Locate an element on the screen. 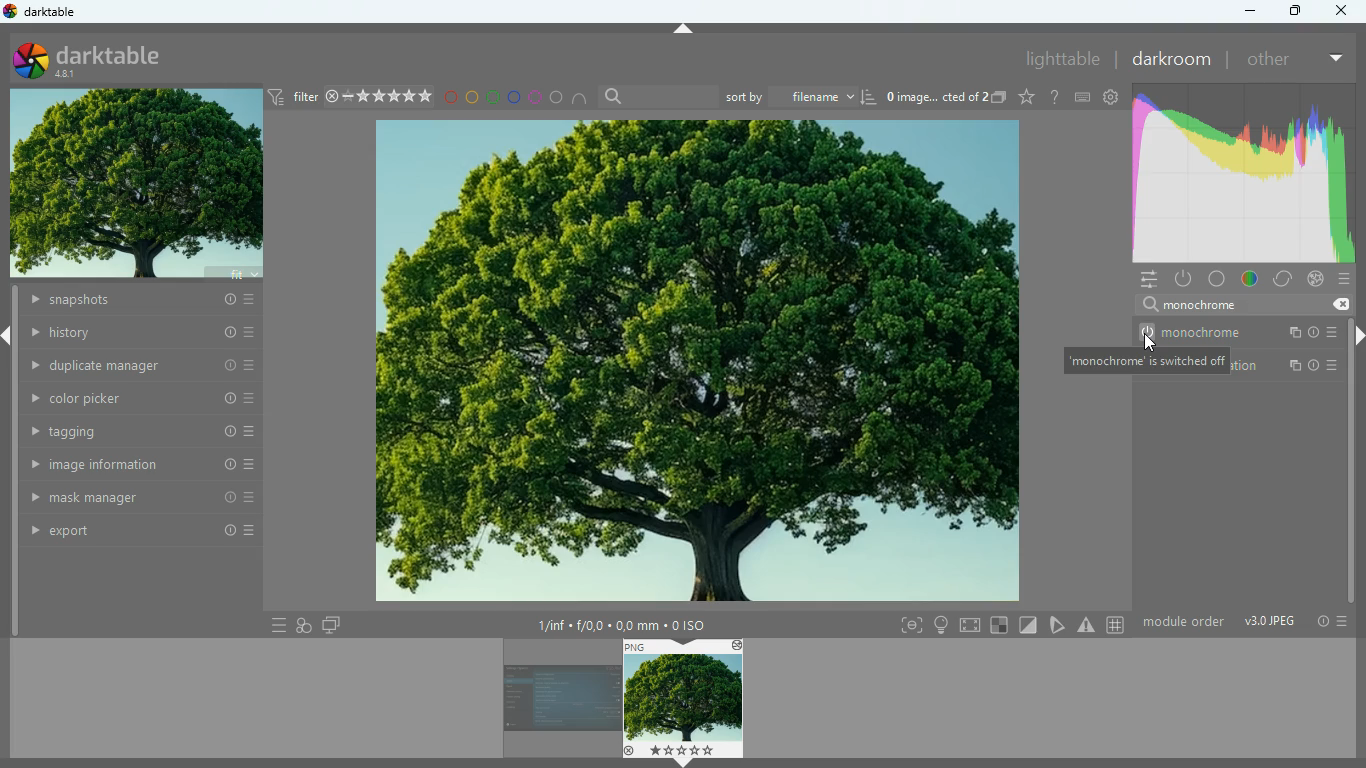  correct is located at coordinates (1280, 279).